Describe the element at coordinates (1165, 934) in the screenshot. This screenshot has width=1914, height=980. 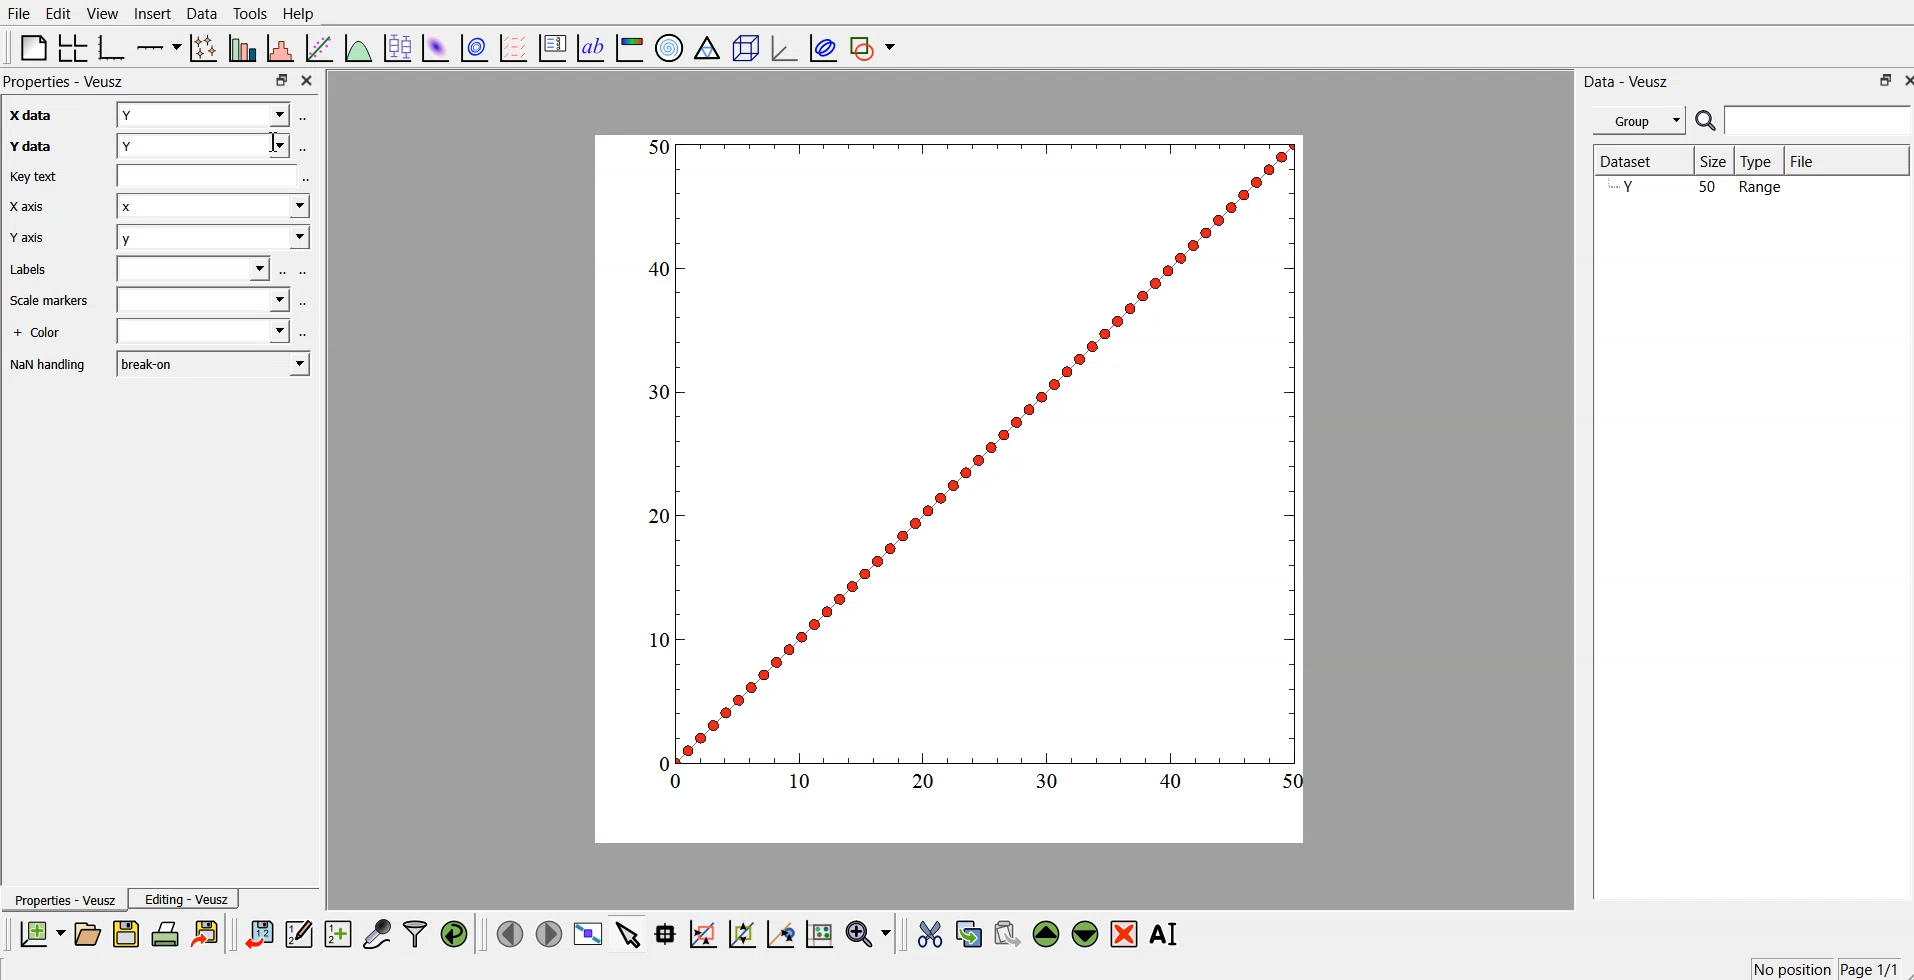
I see `rename the selected widgets` at that location.